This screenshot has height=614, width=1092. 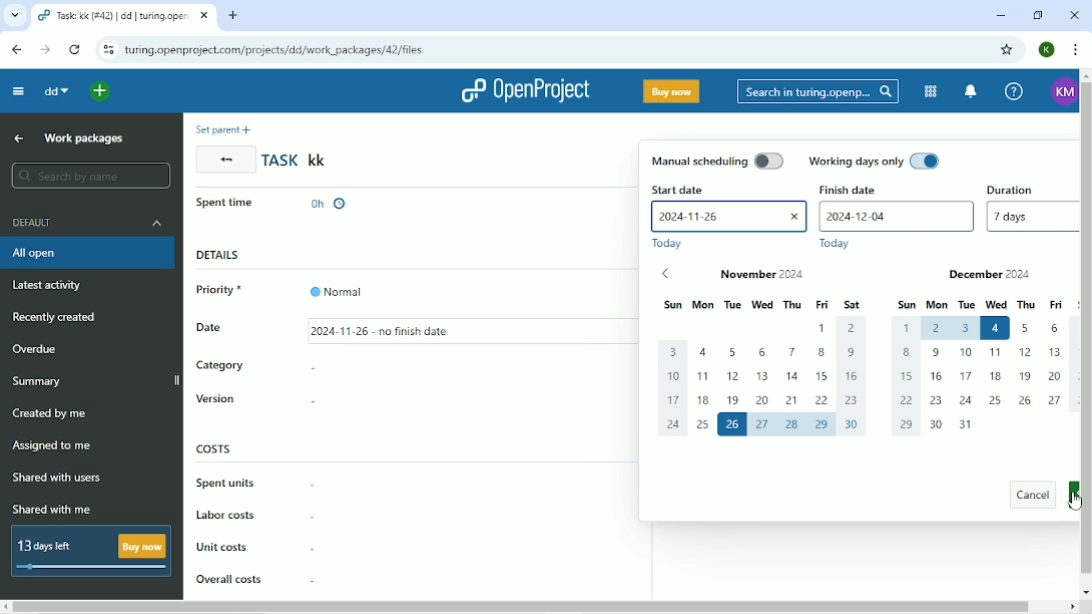 What do you see at coordinates (928, 92) in the screenshot?
I see `Modules` at bounding box center [928, 92].